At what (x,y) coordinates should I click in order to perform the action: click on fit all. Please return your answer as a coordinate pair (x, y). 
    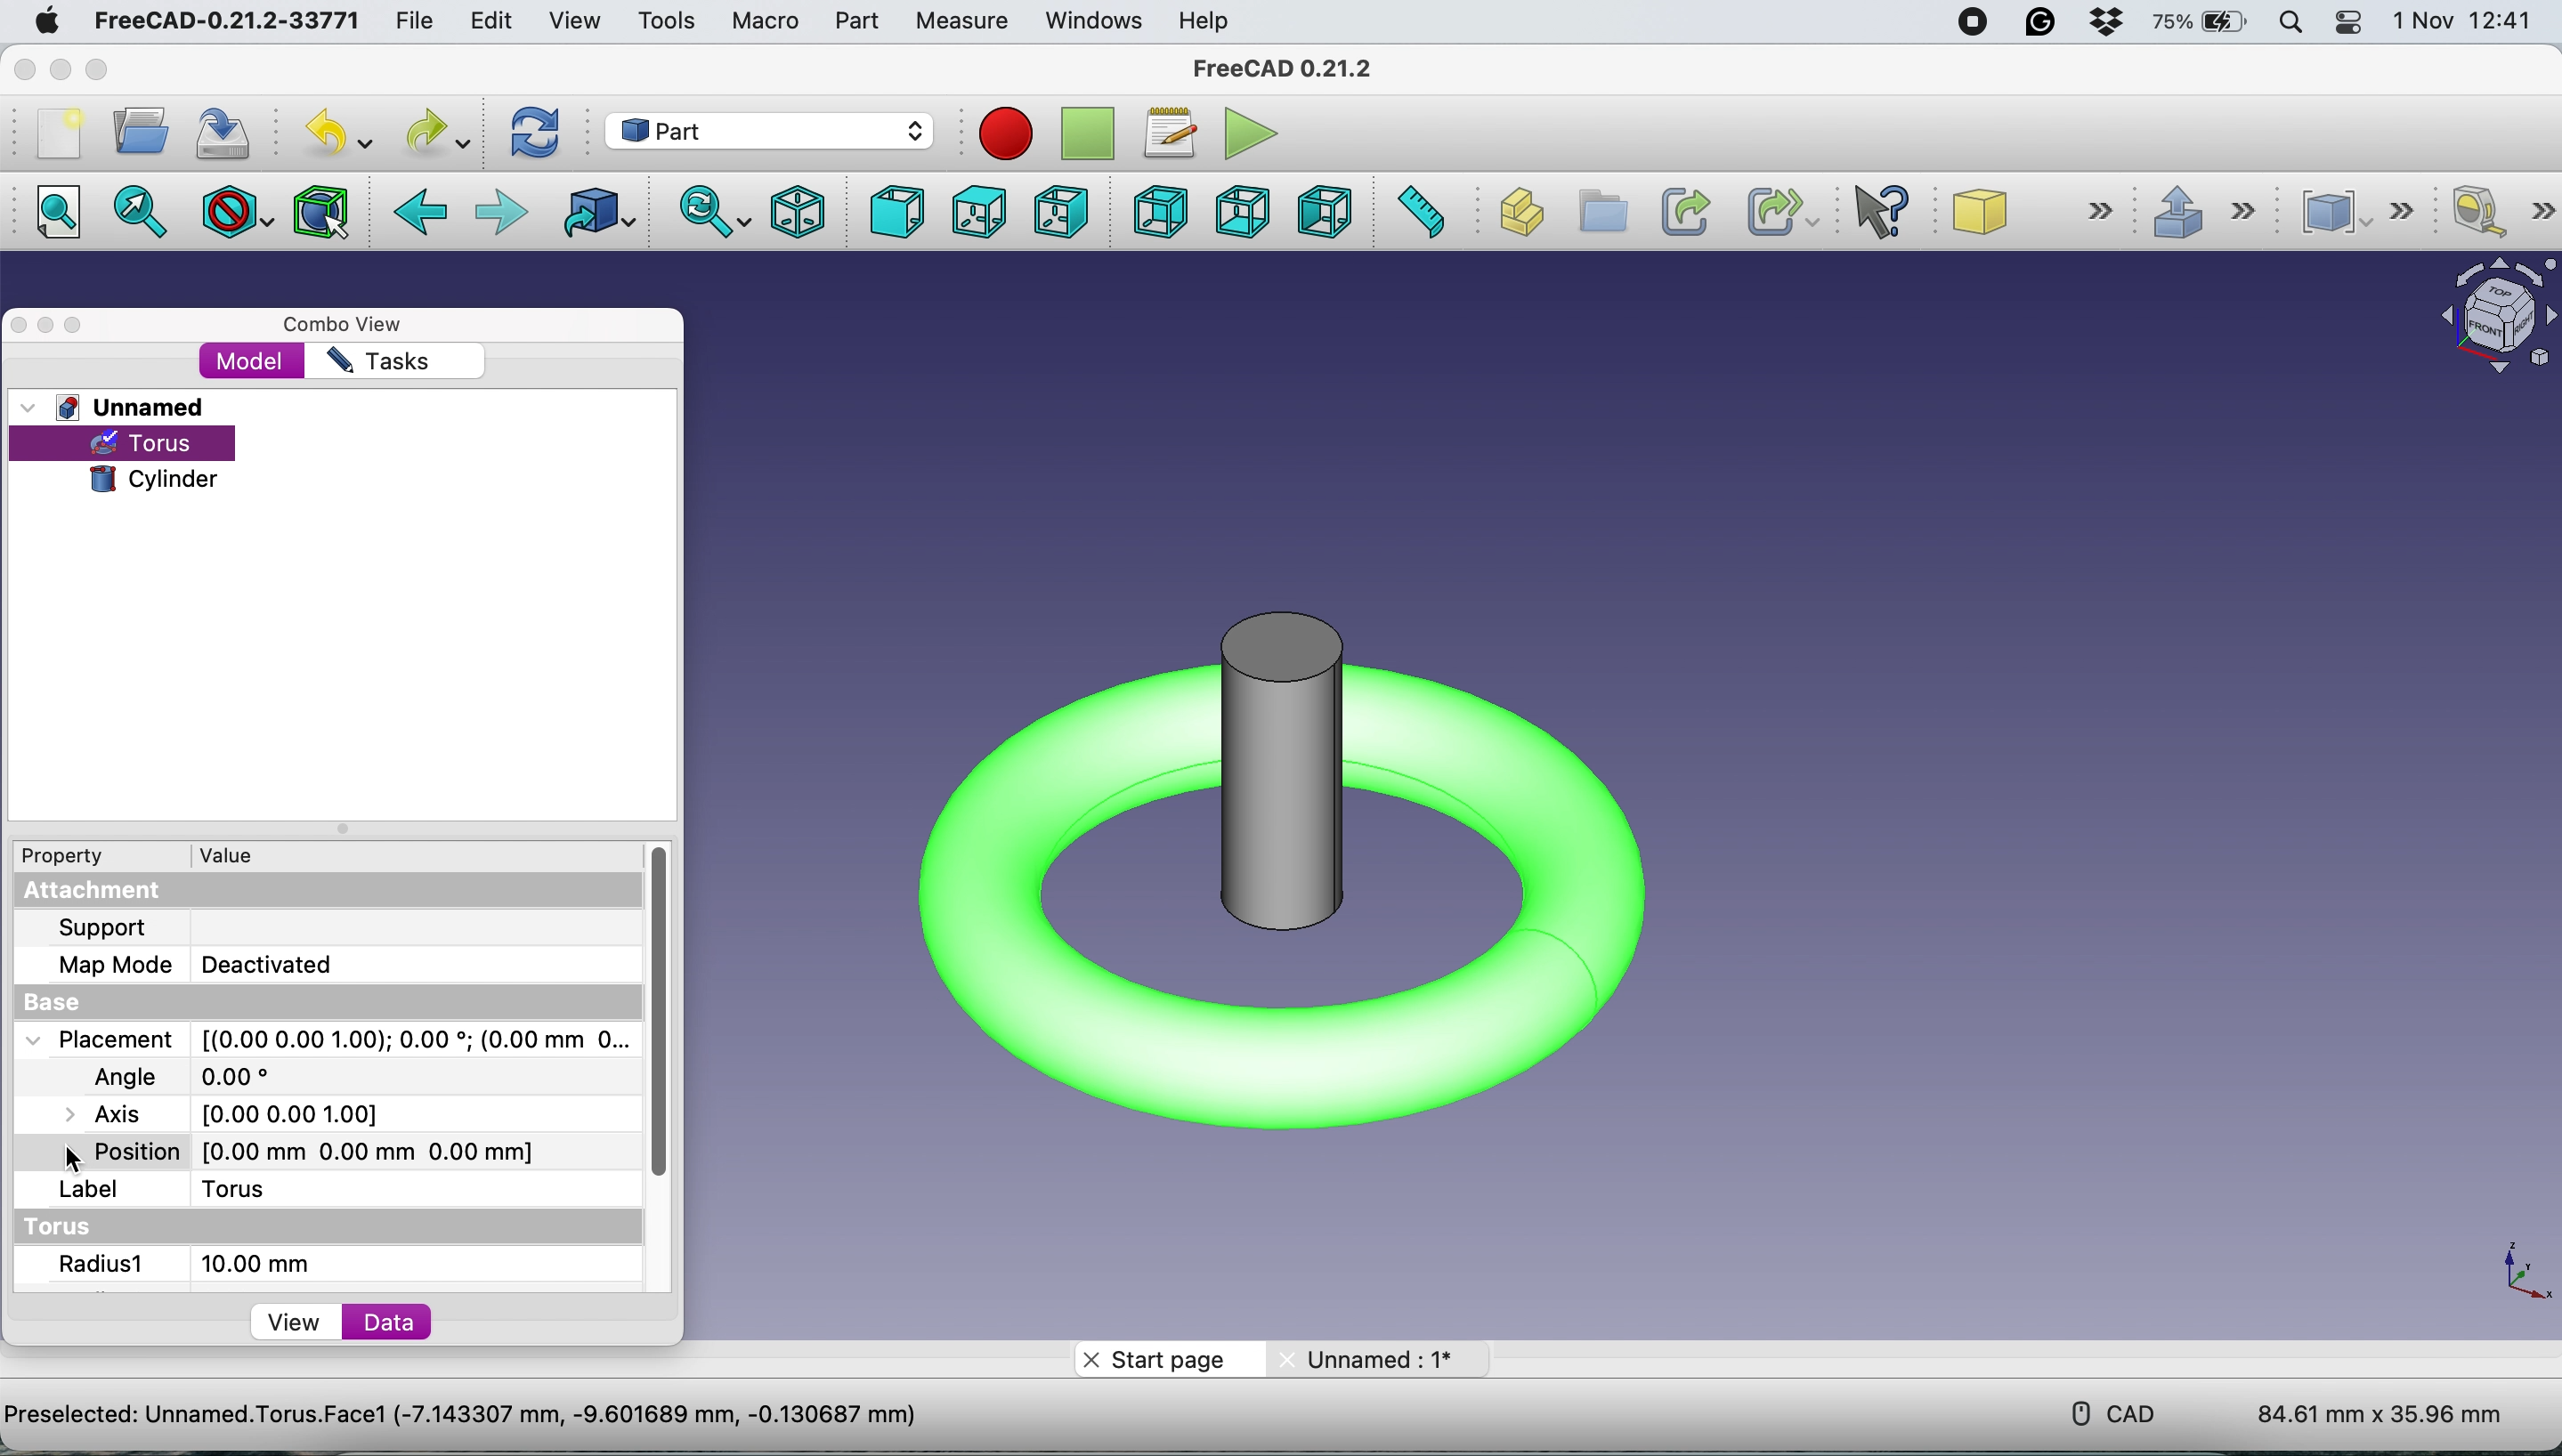
    Looking at the image, I should click on (53, 212).